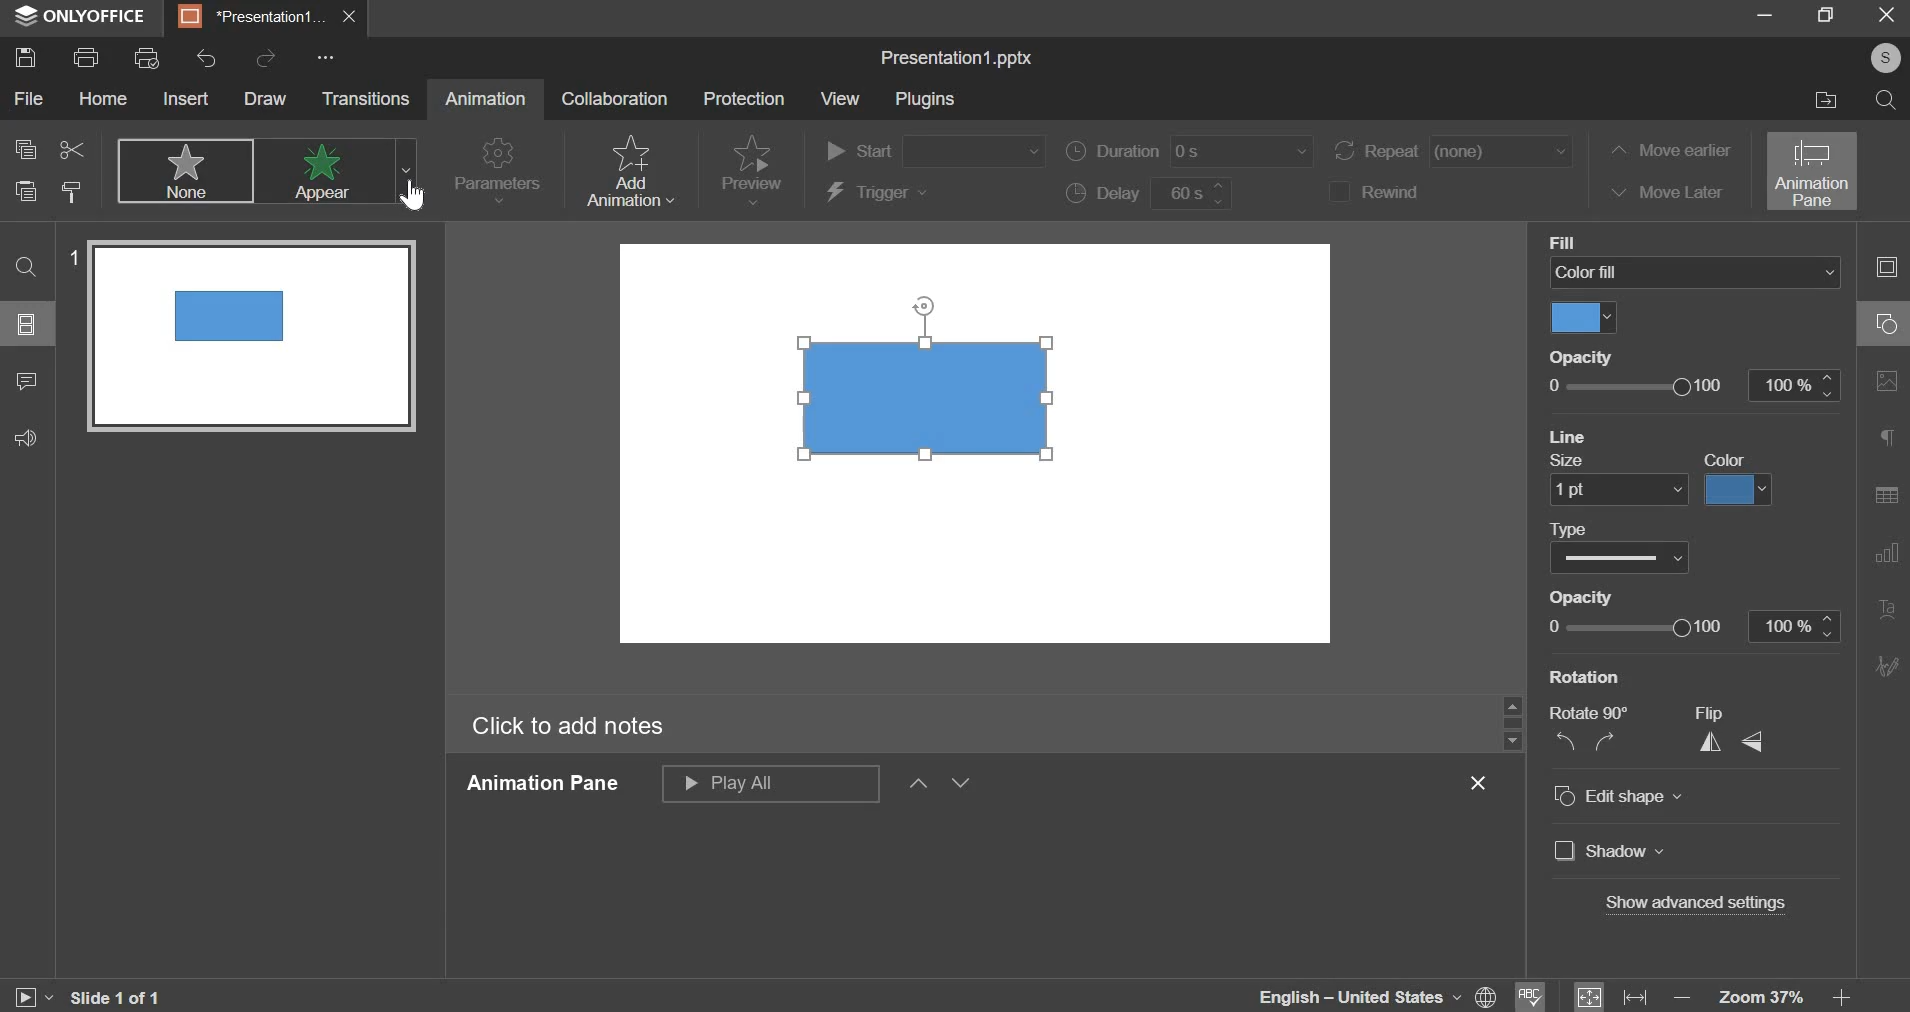  I want to click on preview, so click(753, 163).